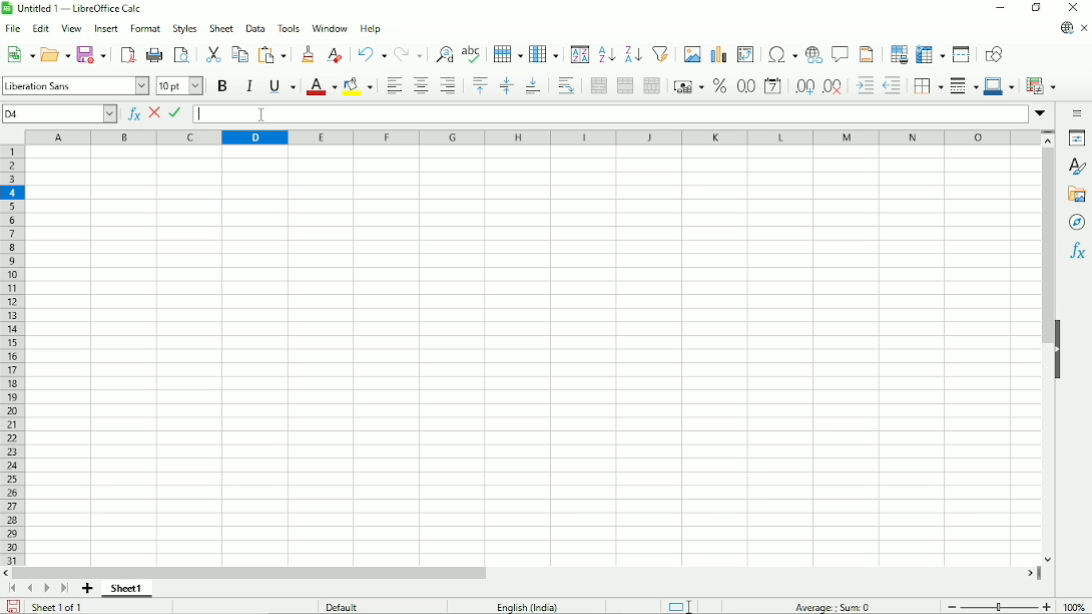  What do you see at coordinates (774, 86) in the screenshot?
I see `Format as date` at bounding box center [774, 86].